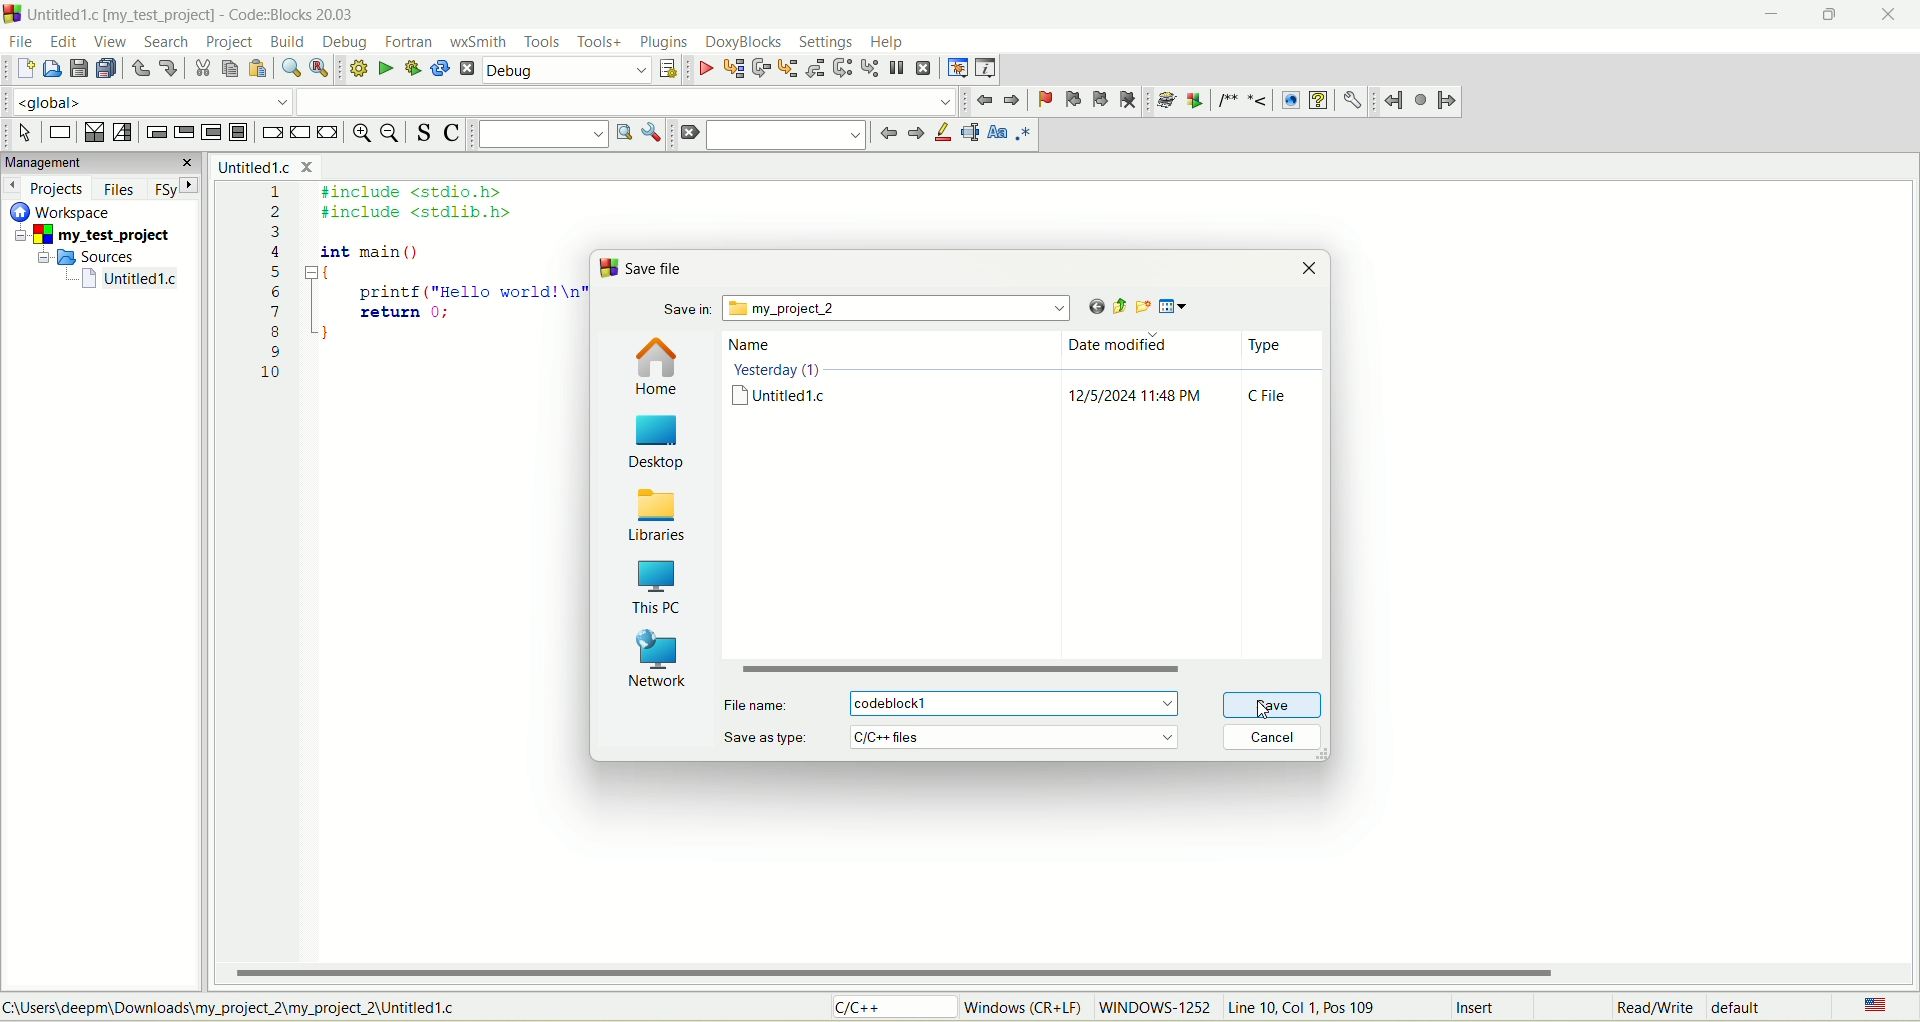  I want to click on management, so click(100, 161).